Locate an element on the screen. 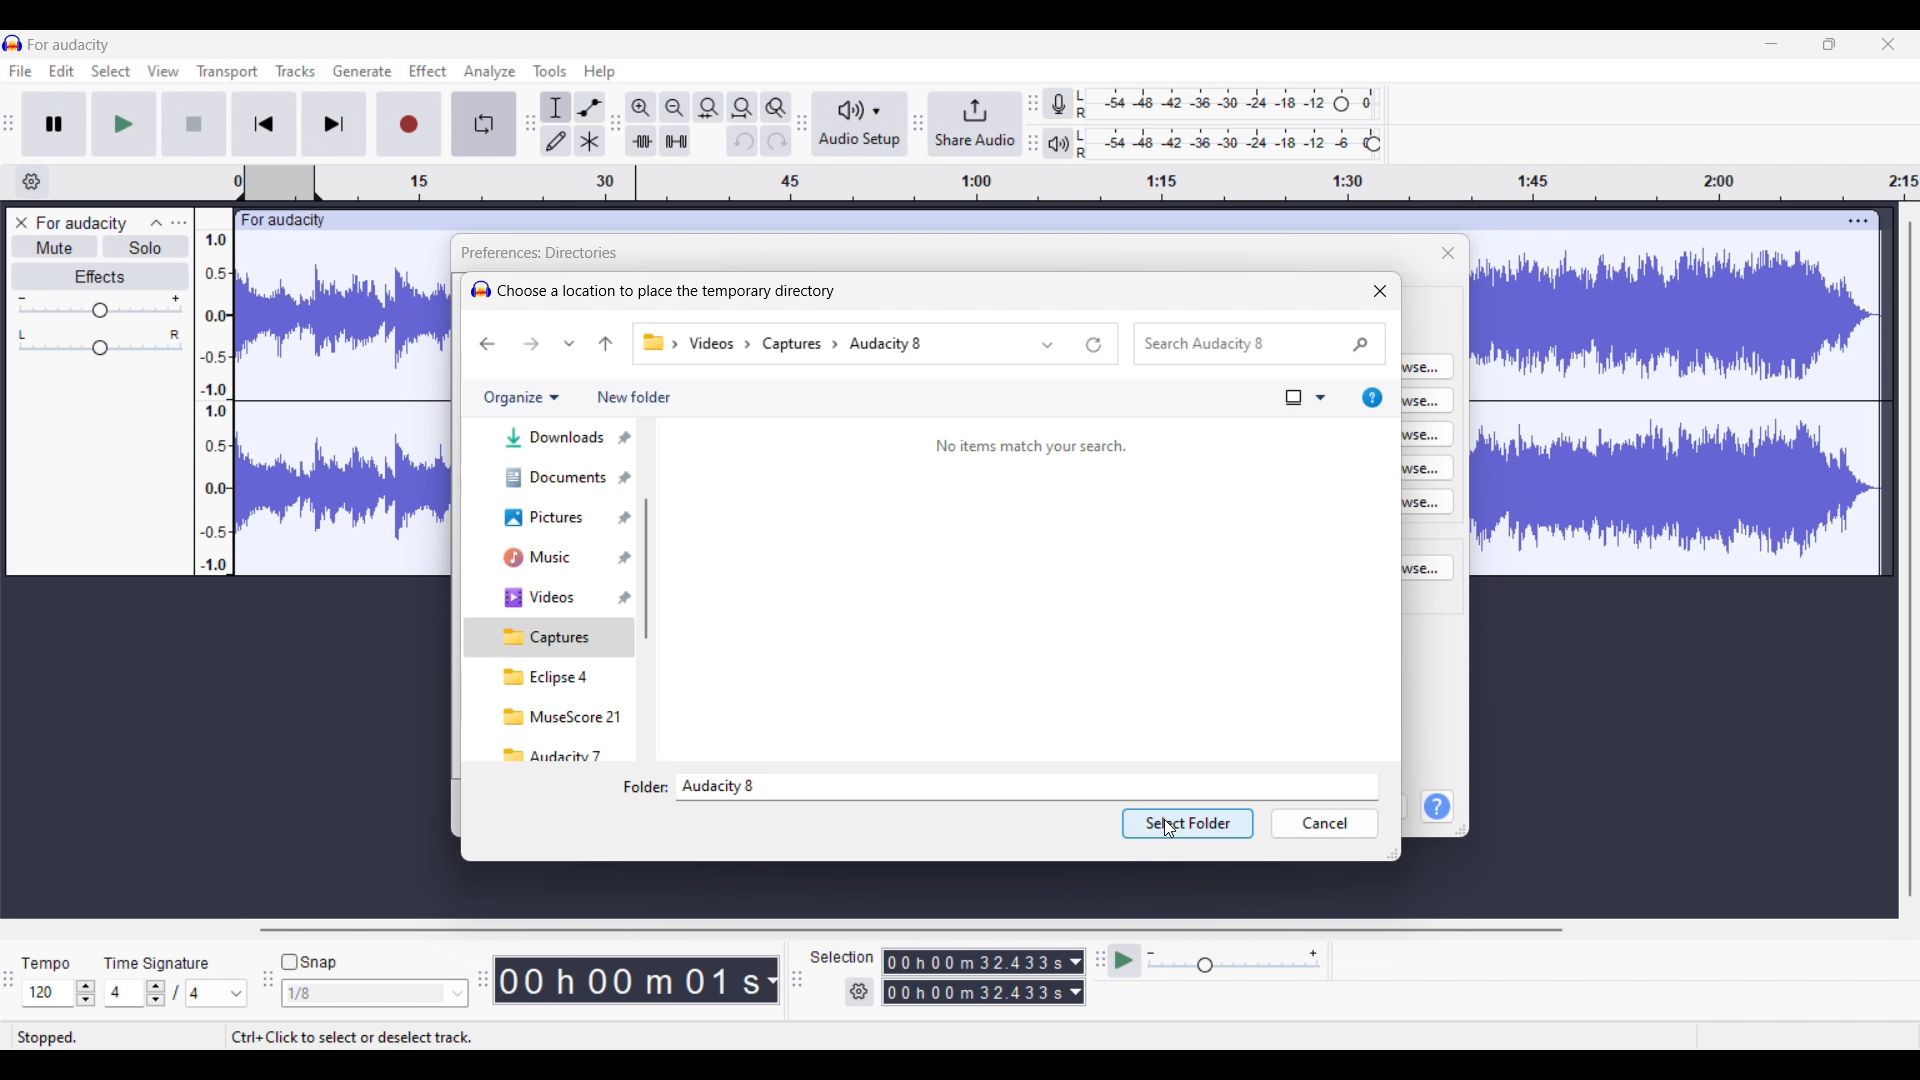 This screenshot has width=1920, height=1080. Draw tool is located at coordinates (556, 140).